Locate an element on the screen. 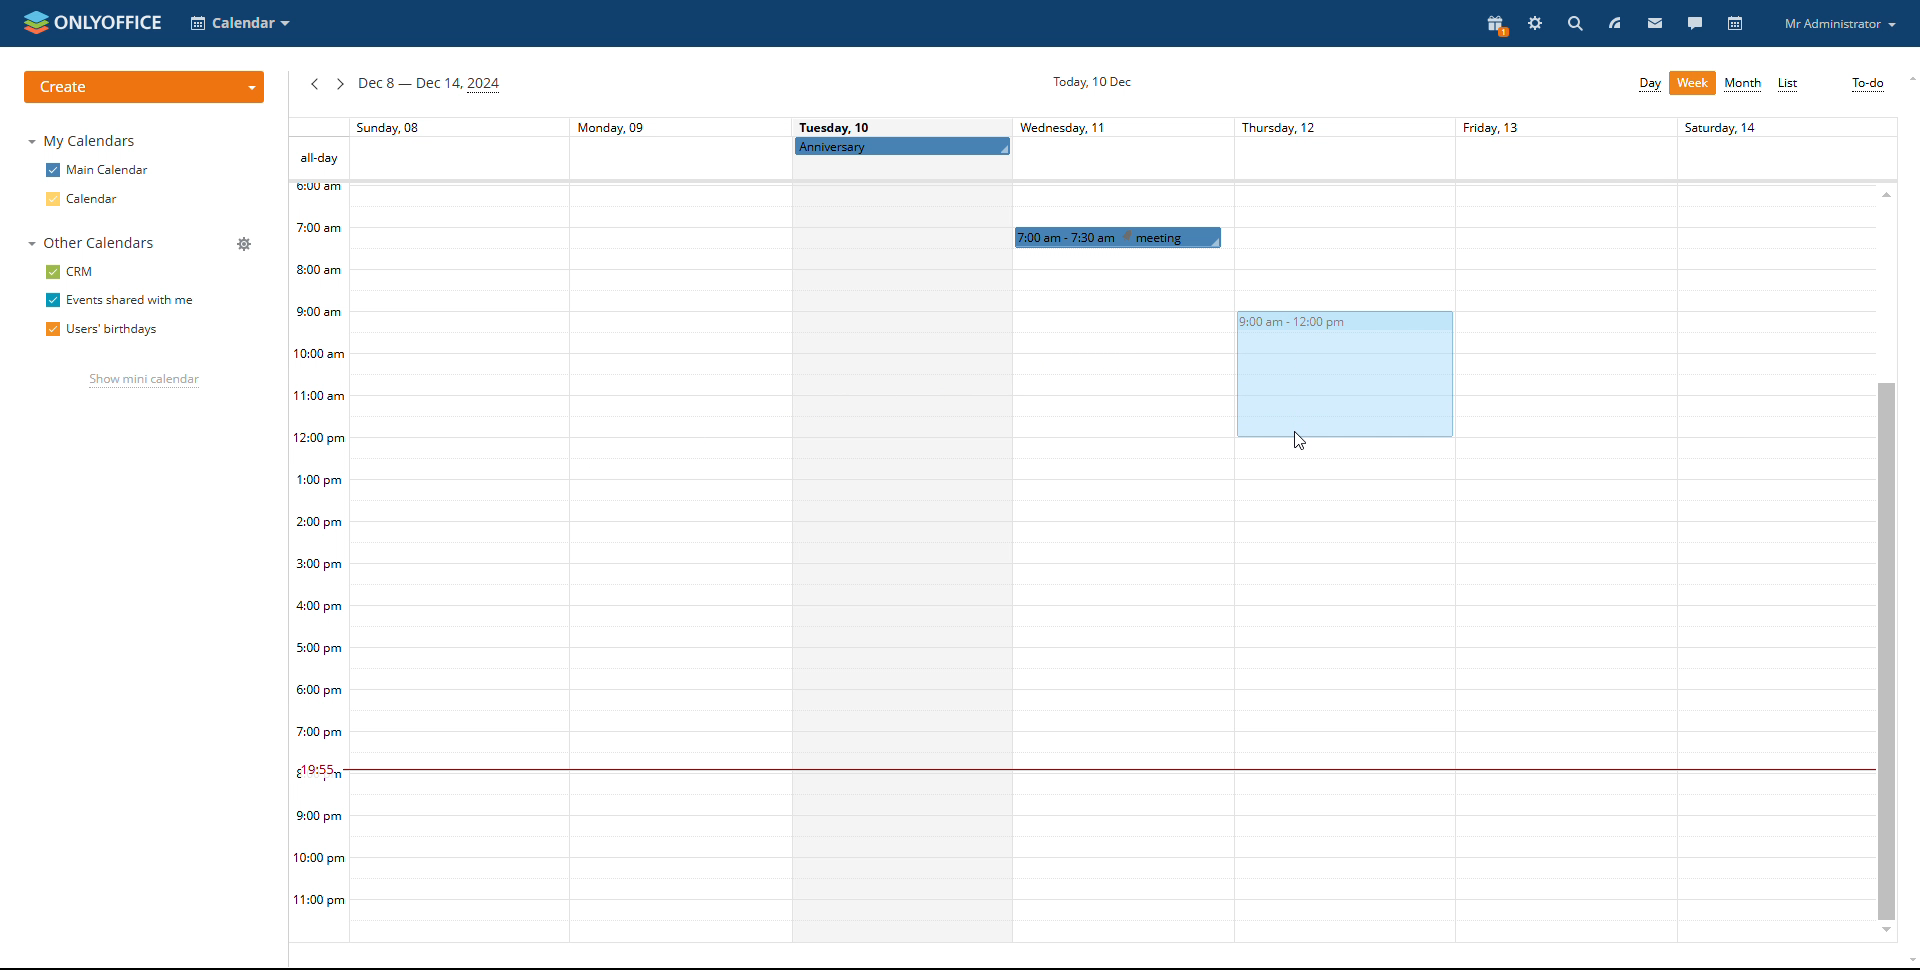 This screenshot has width=1920, height=970. scroll down is located at coordinates (1908, 963).